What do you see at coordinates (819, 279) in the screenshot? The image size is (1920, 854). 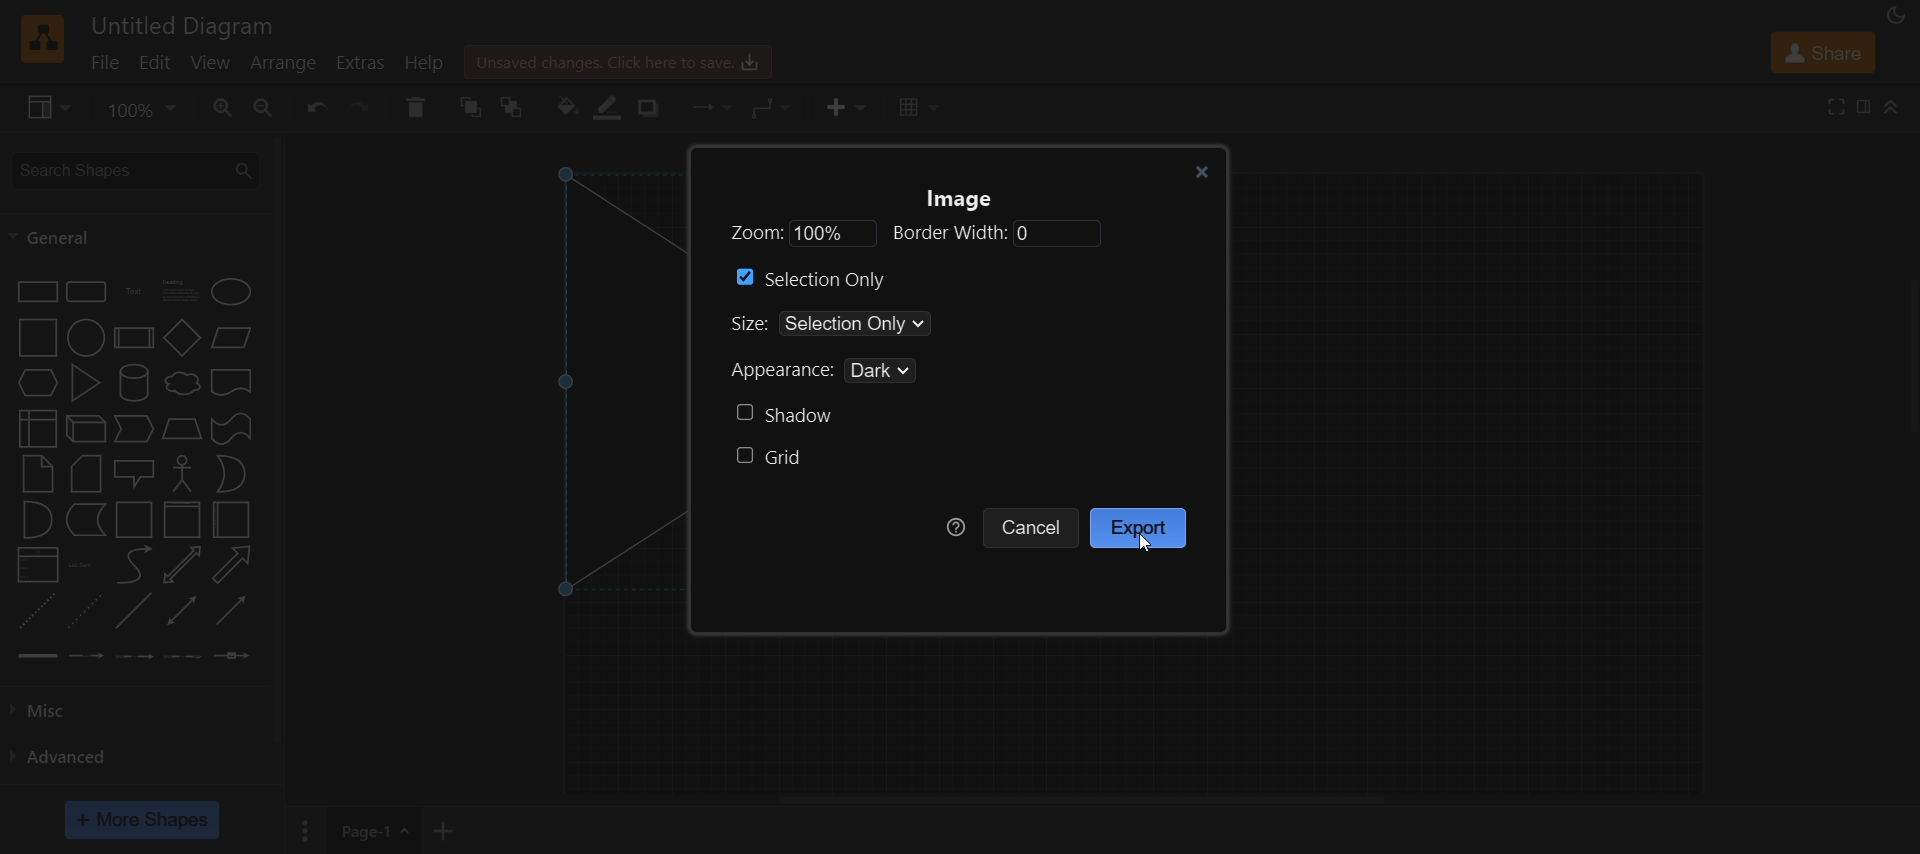 I see `selection only` at bounding box center [819, 279].